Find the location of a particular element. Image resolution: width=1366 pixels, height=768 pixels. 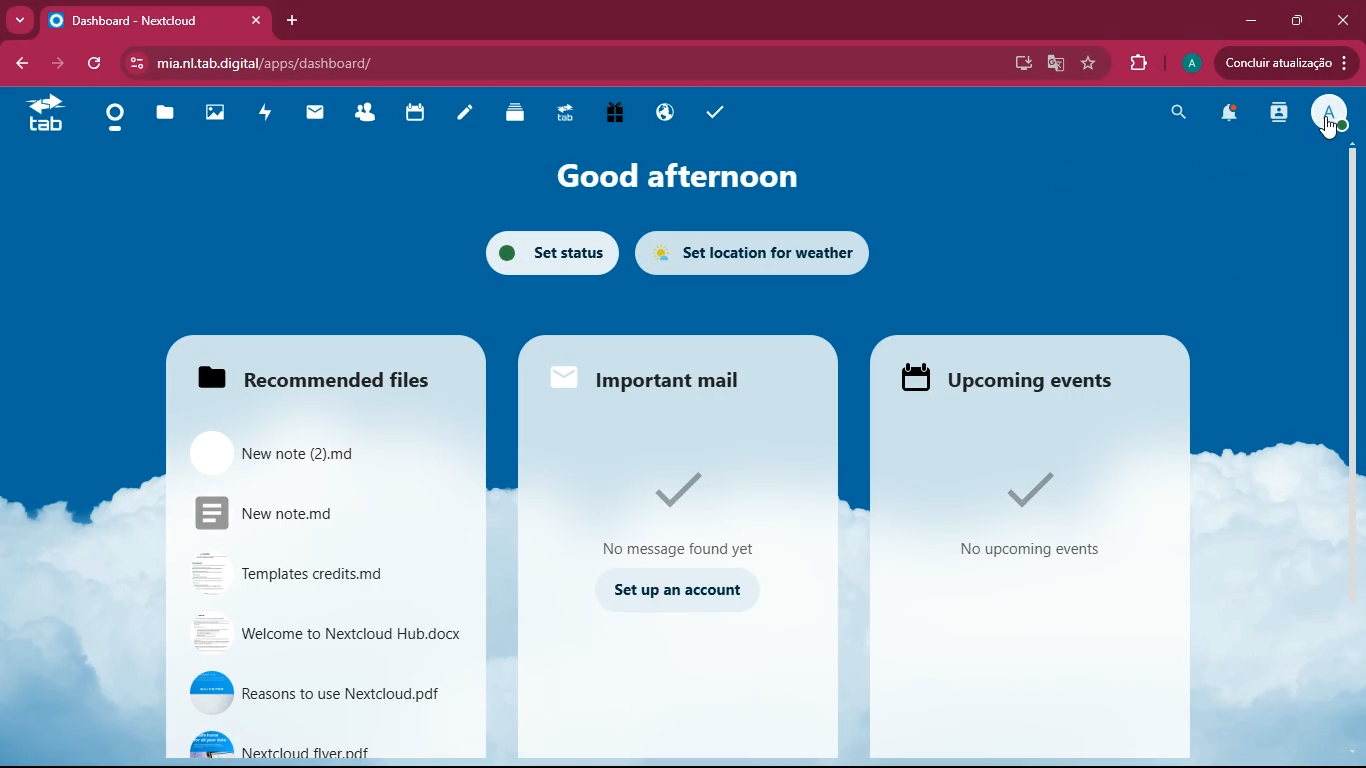

public is located at coordinates (668, 112).